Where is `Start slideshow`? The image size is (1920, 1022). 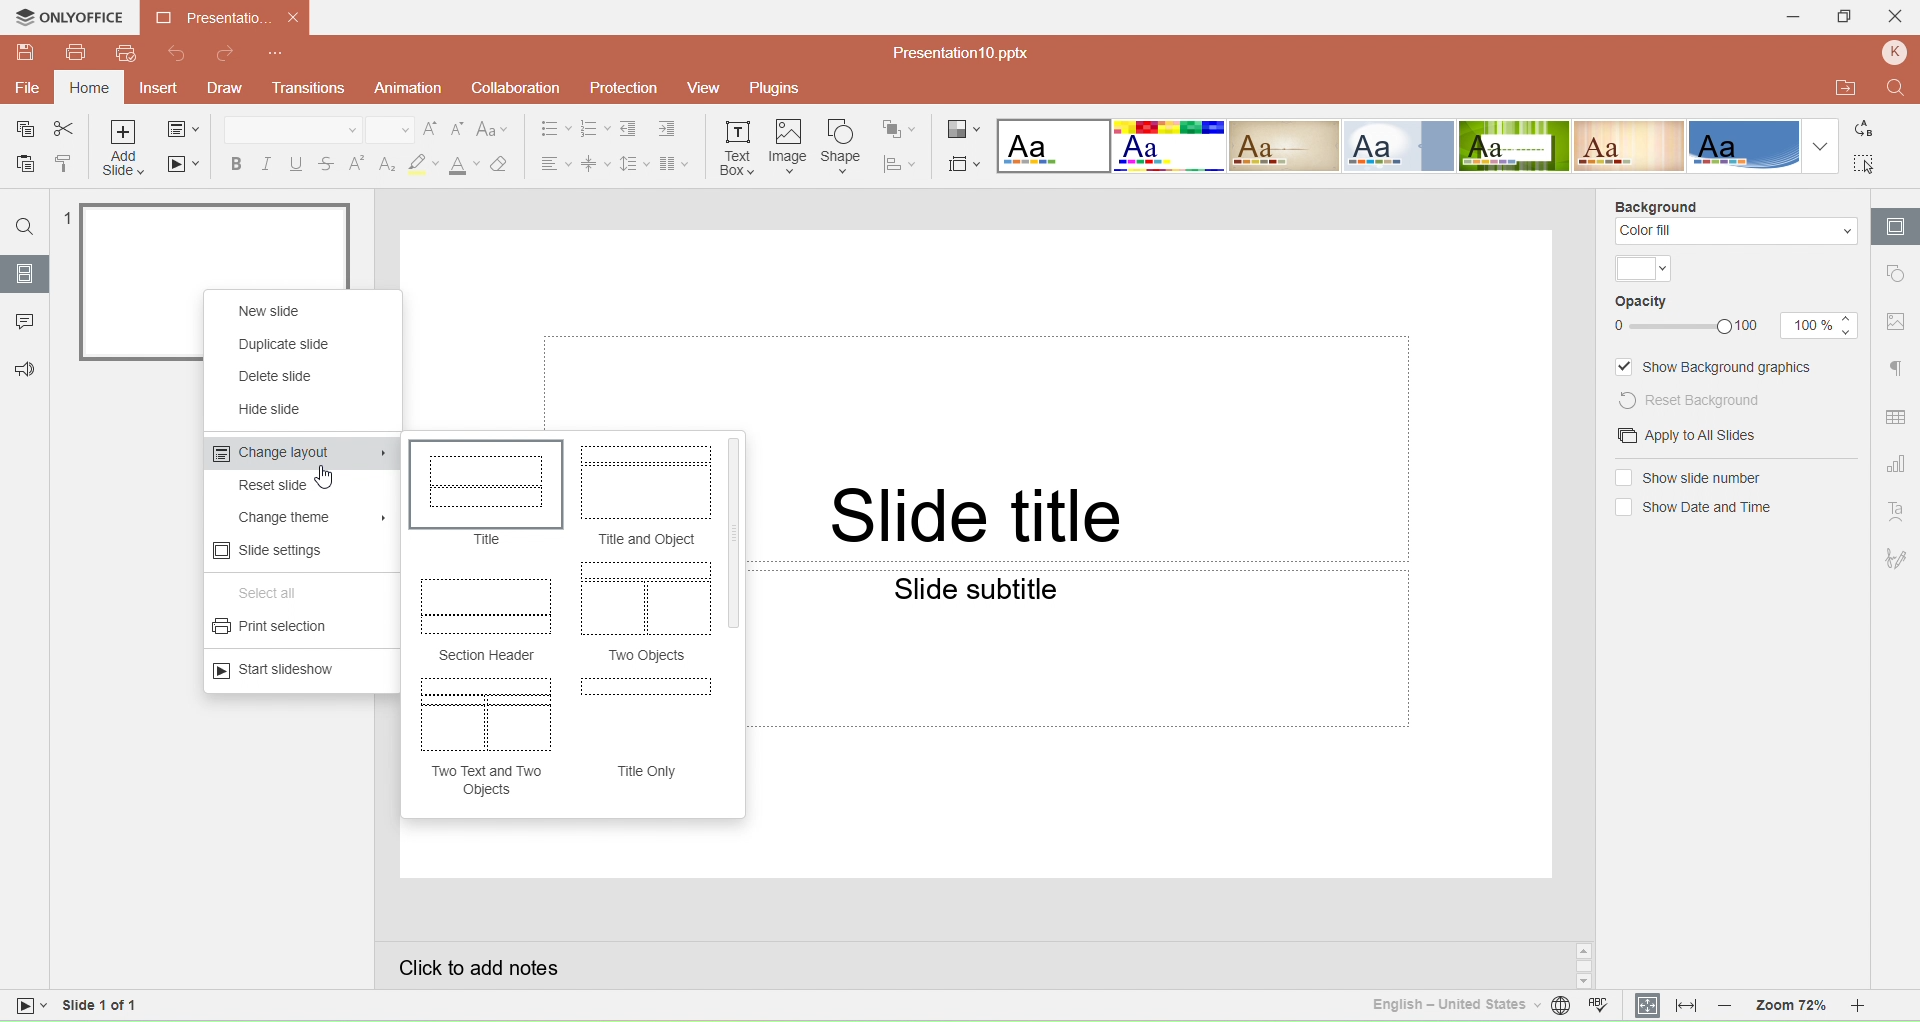
Start slideshow is located at coordinates (280, 670).